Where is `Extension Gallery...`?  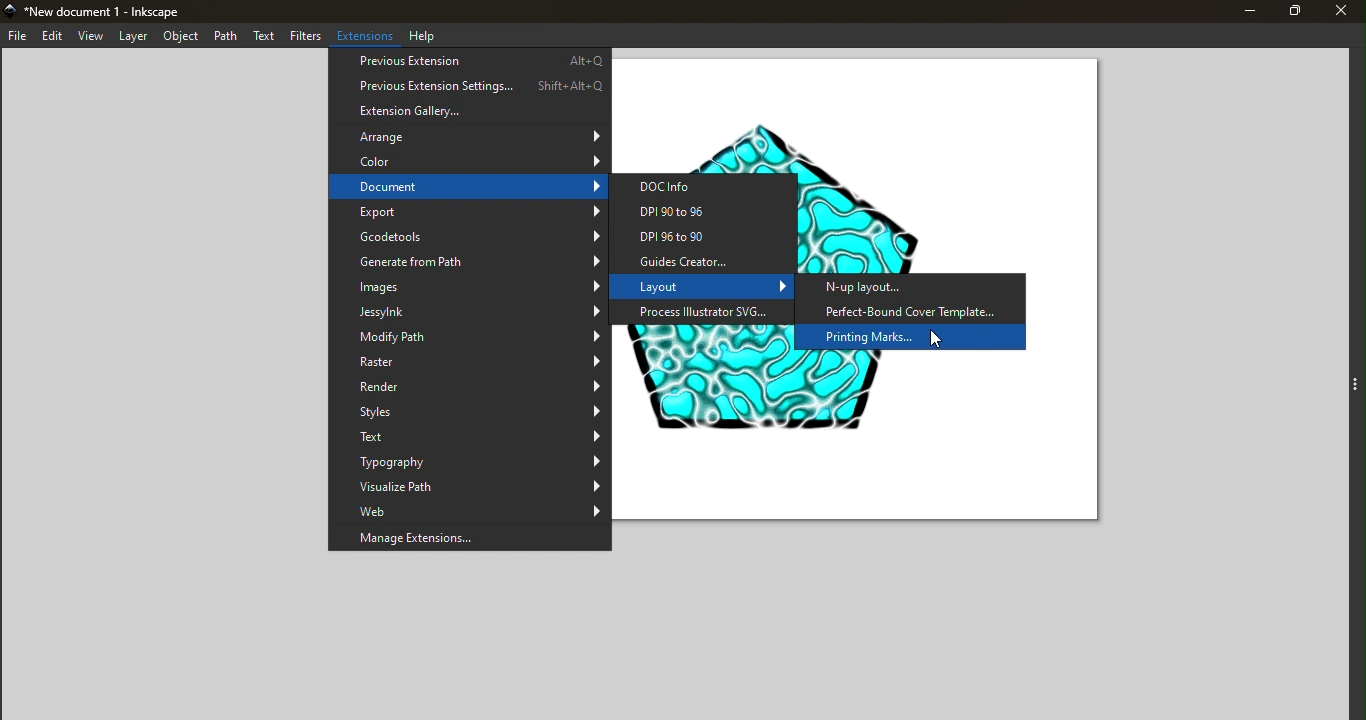
Extension Gallery... is located at coordinates (470, 112).